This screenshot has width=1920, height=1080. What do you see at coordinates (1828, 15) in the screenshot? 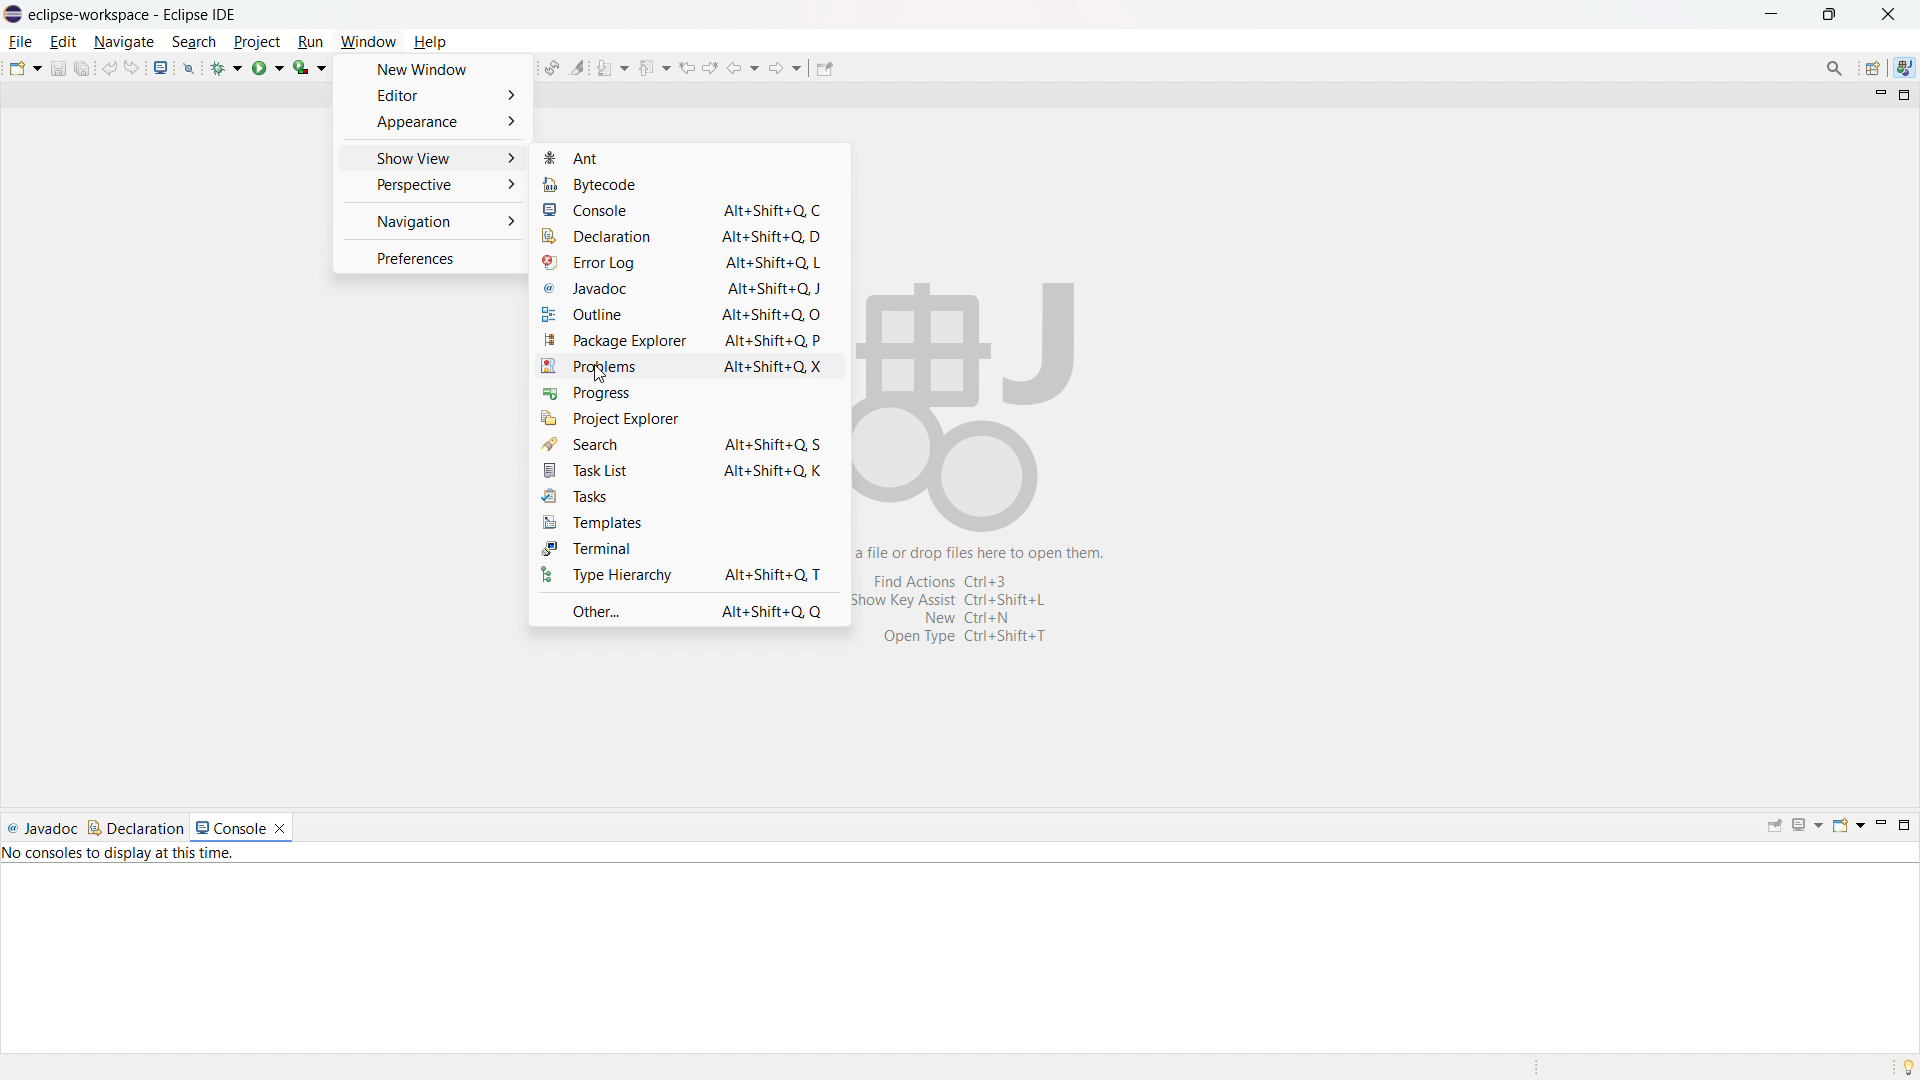
I see `maximize` at bounding box center [1828, 15].